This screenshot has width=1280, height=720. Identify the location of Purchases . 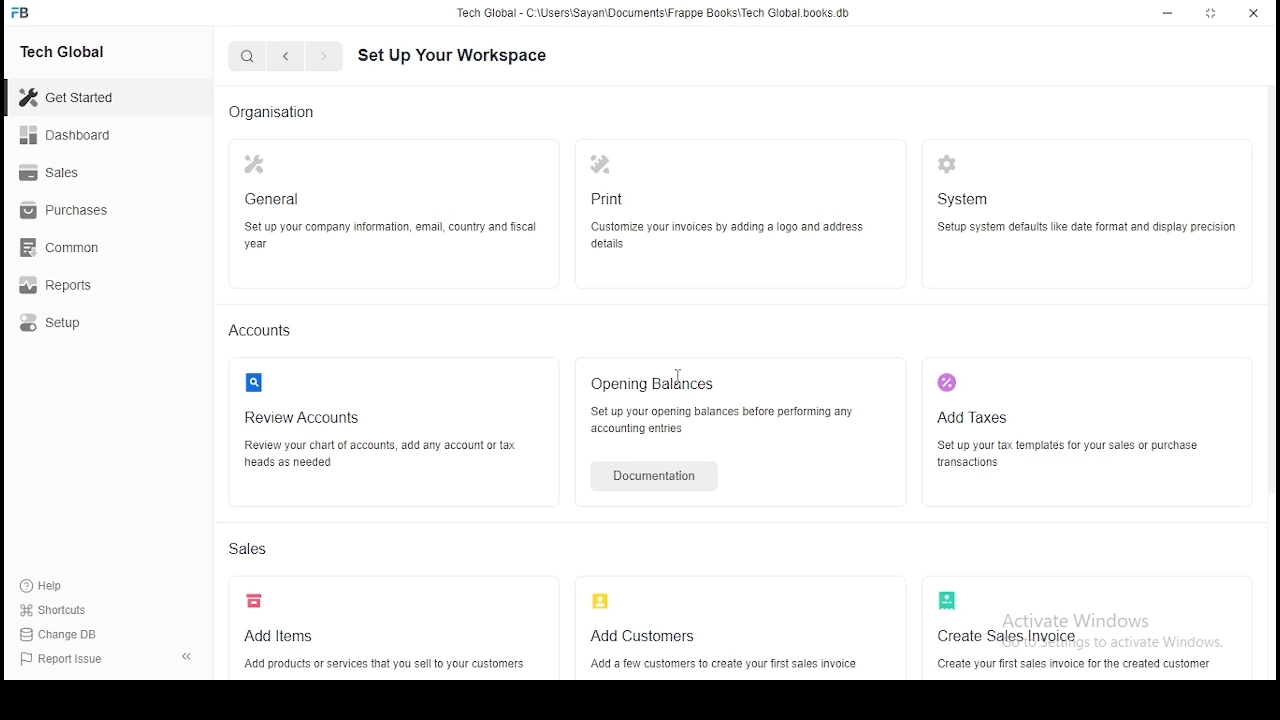
(80, 214).